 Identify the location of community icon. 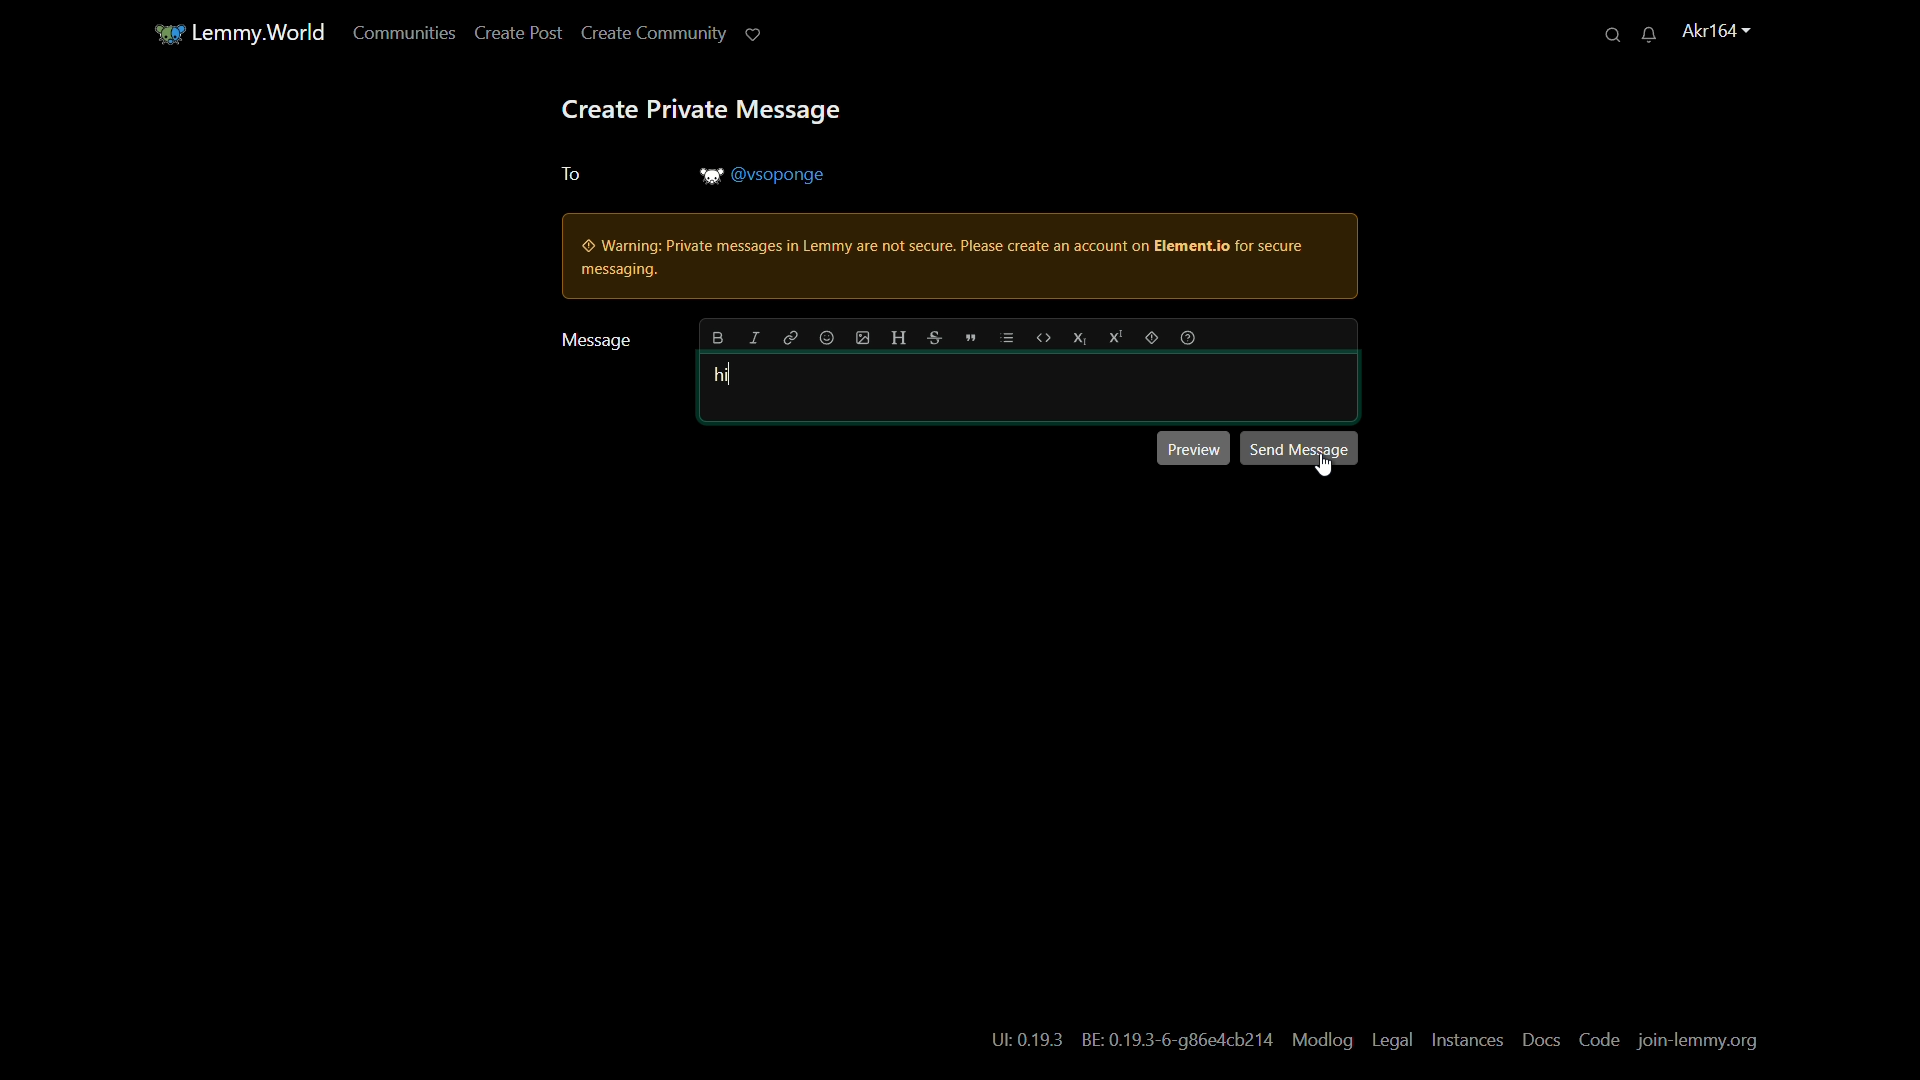
(155, 32).